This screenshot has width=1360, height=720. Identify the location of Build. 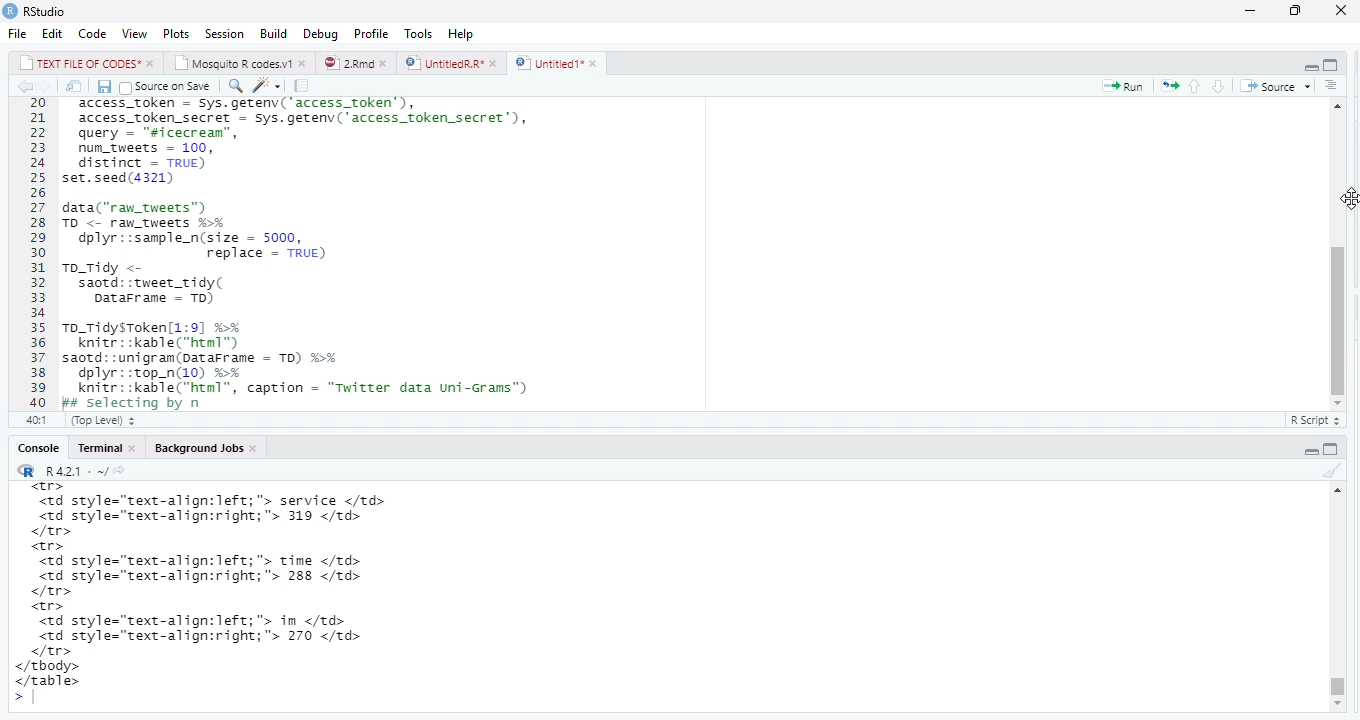
(272, 32).